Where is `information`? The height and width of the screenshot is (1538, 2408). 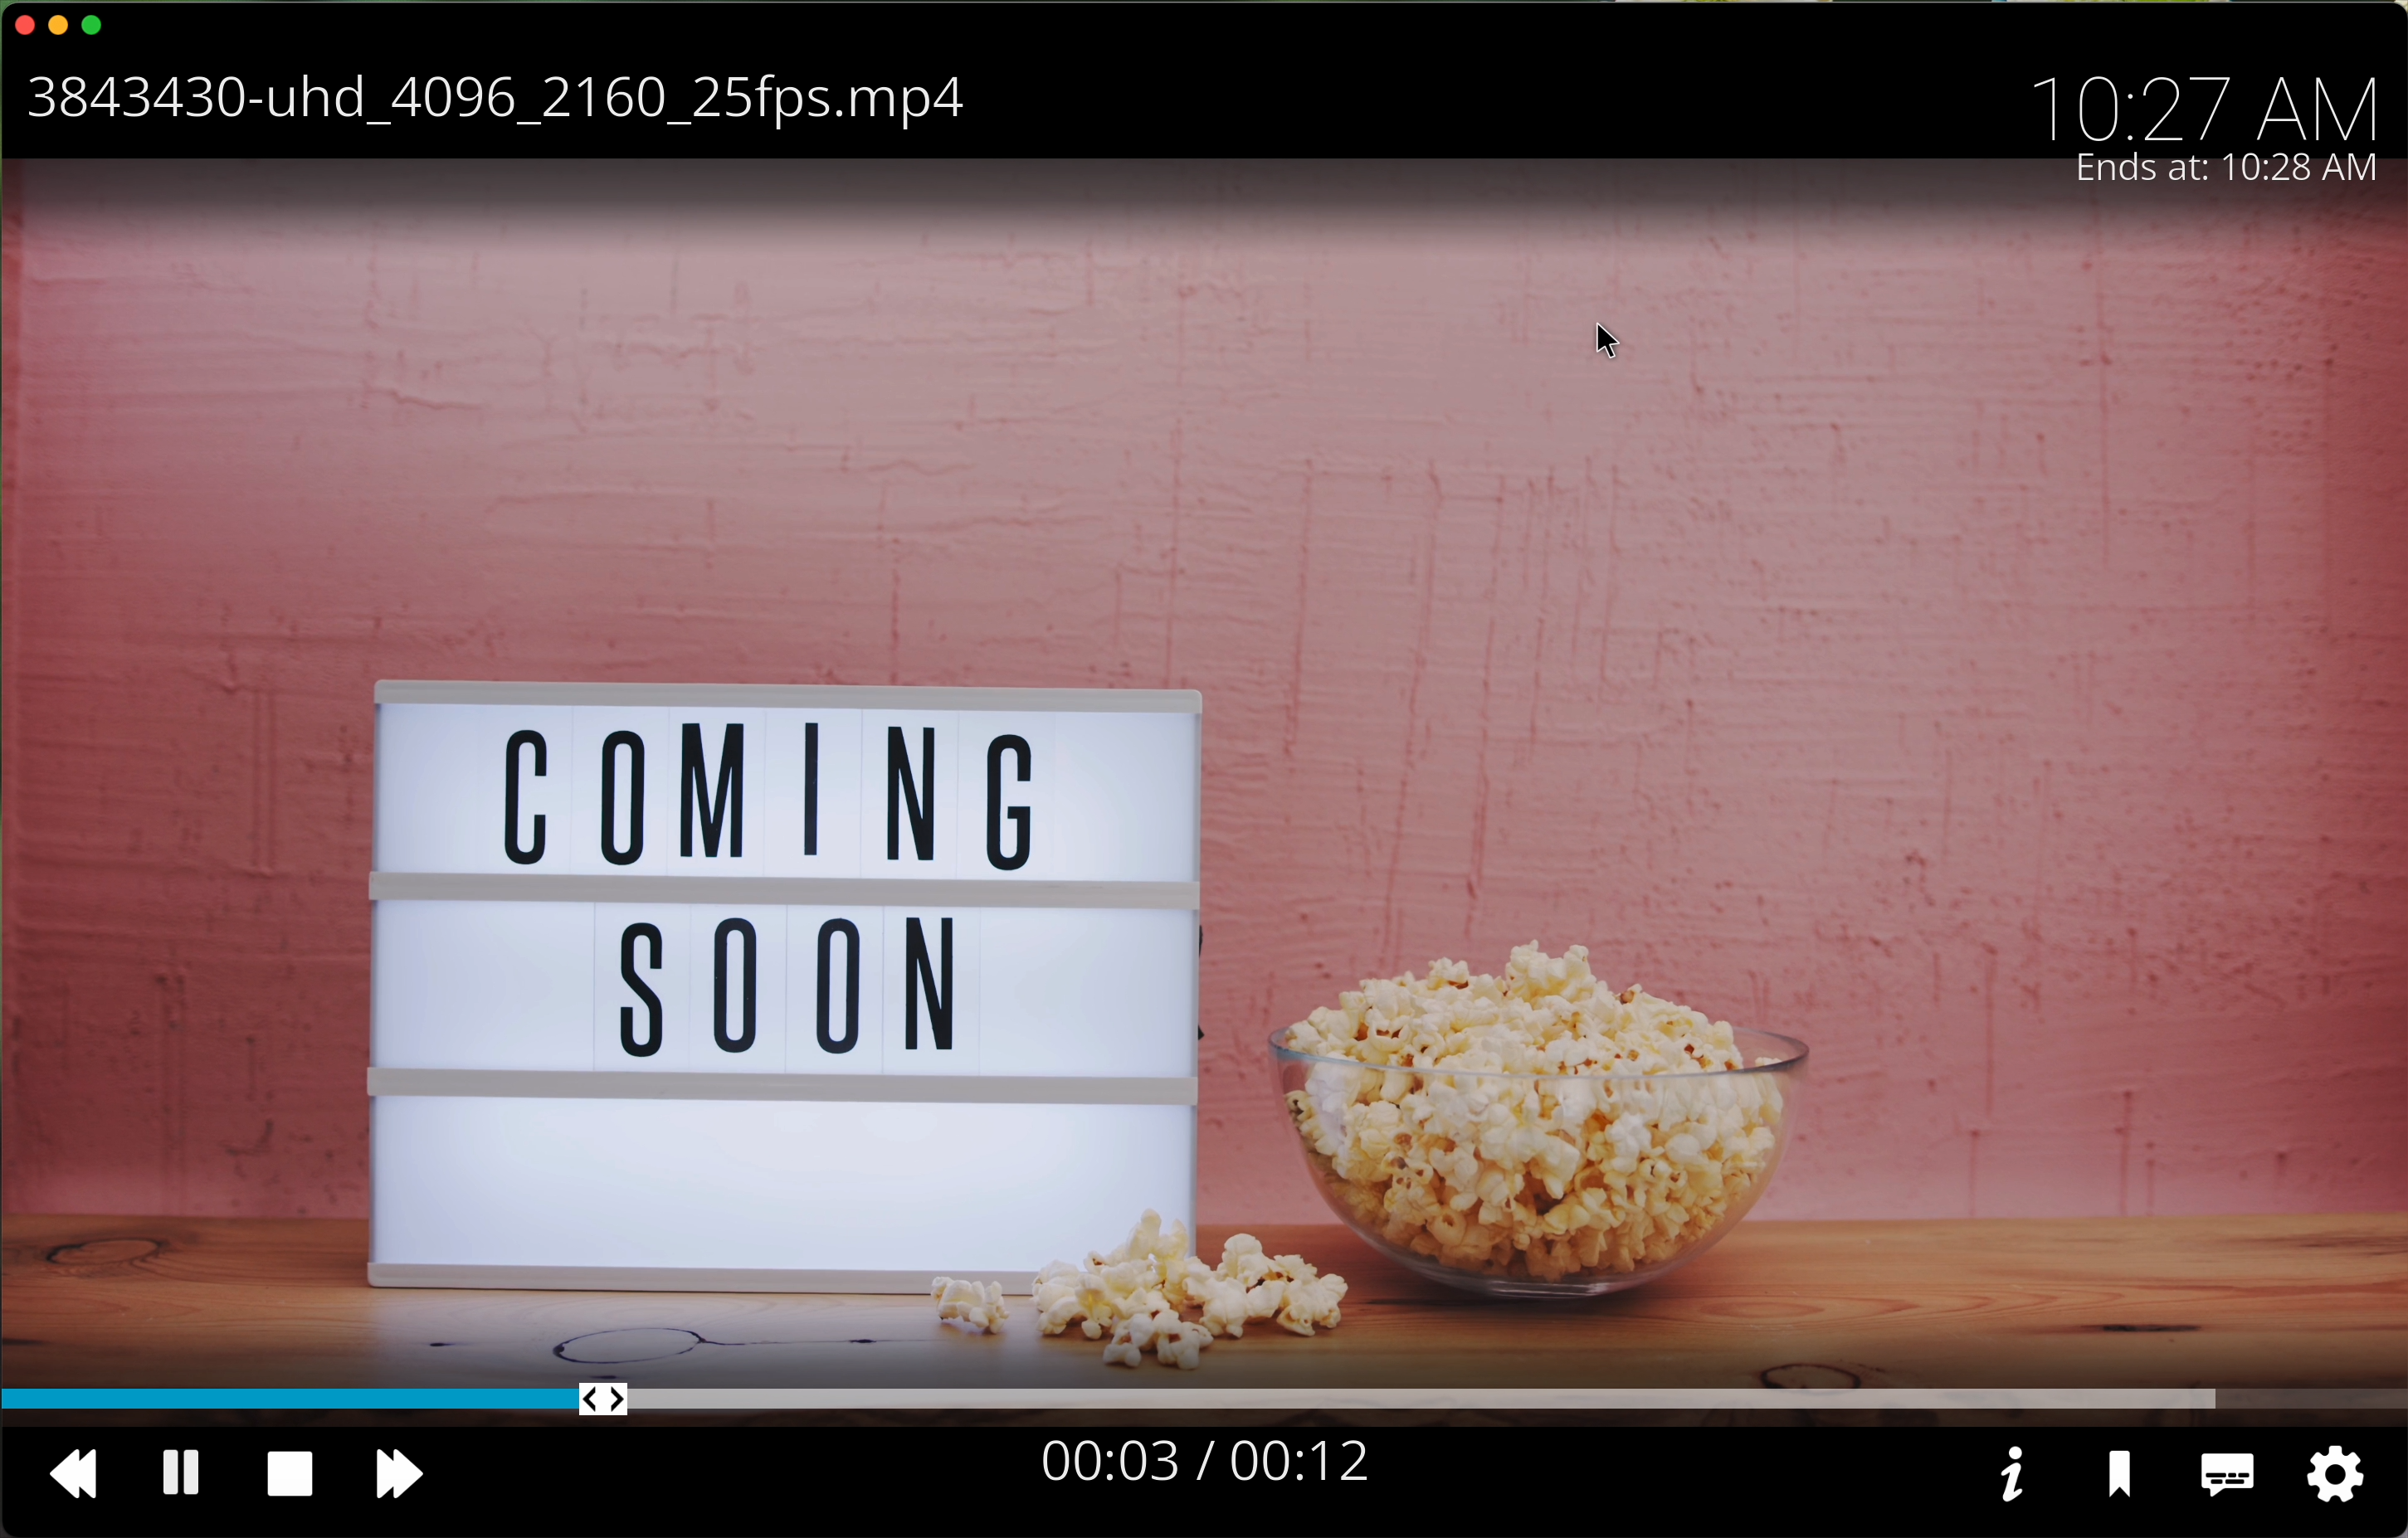 information is located at coordinates (2000, 1474).